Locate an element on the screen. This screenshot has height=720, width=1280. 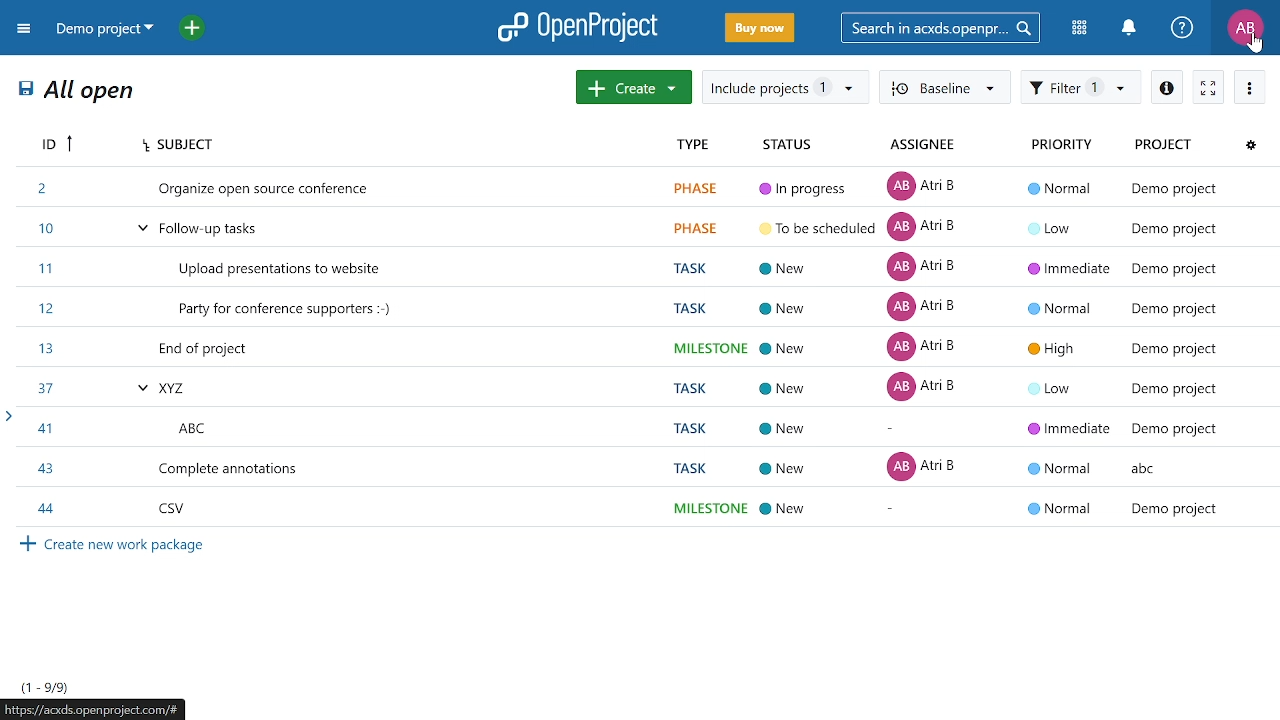
OpenProject logo is located at coordinates (579, 26).